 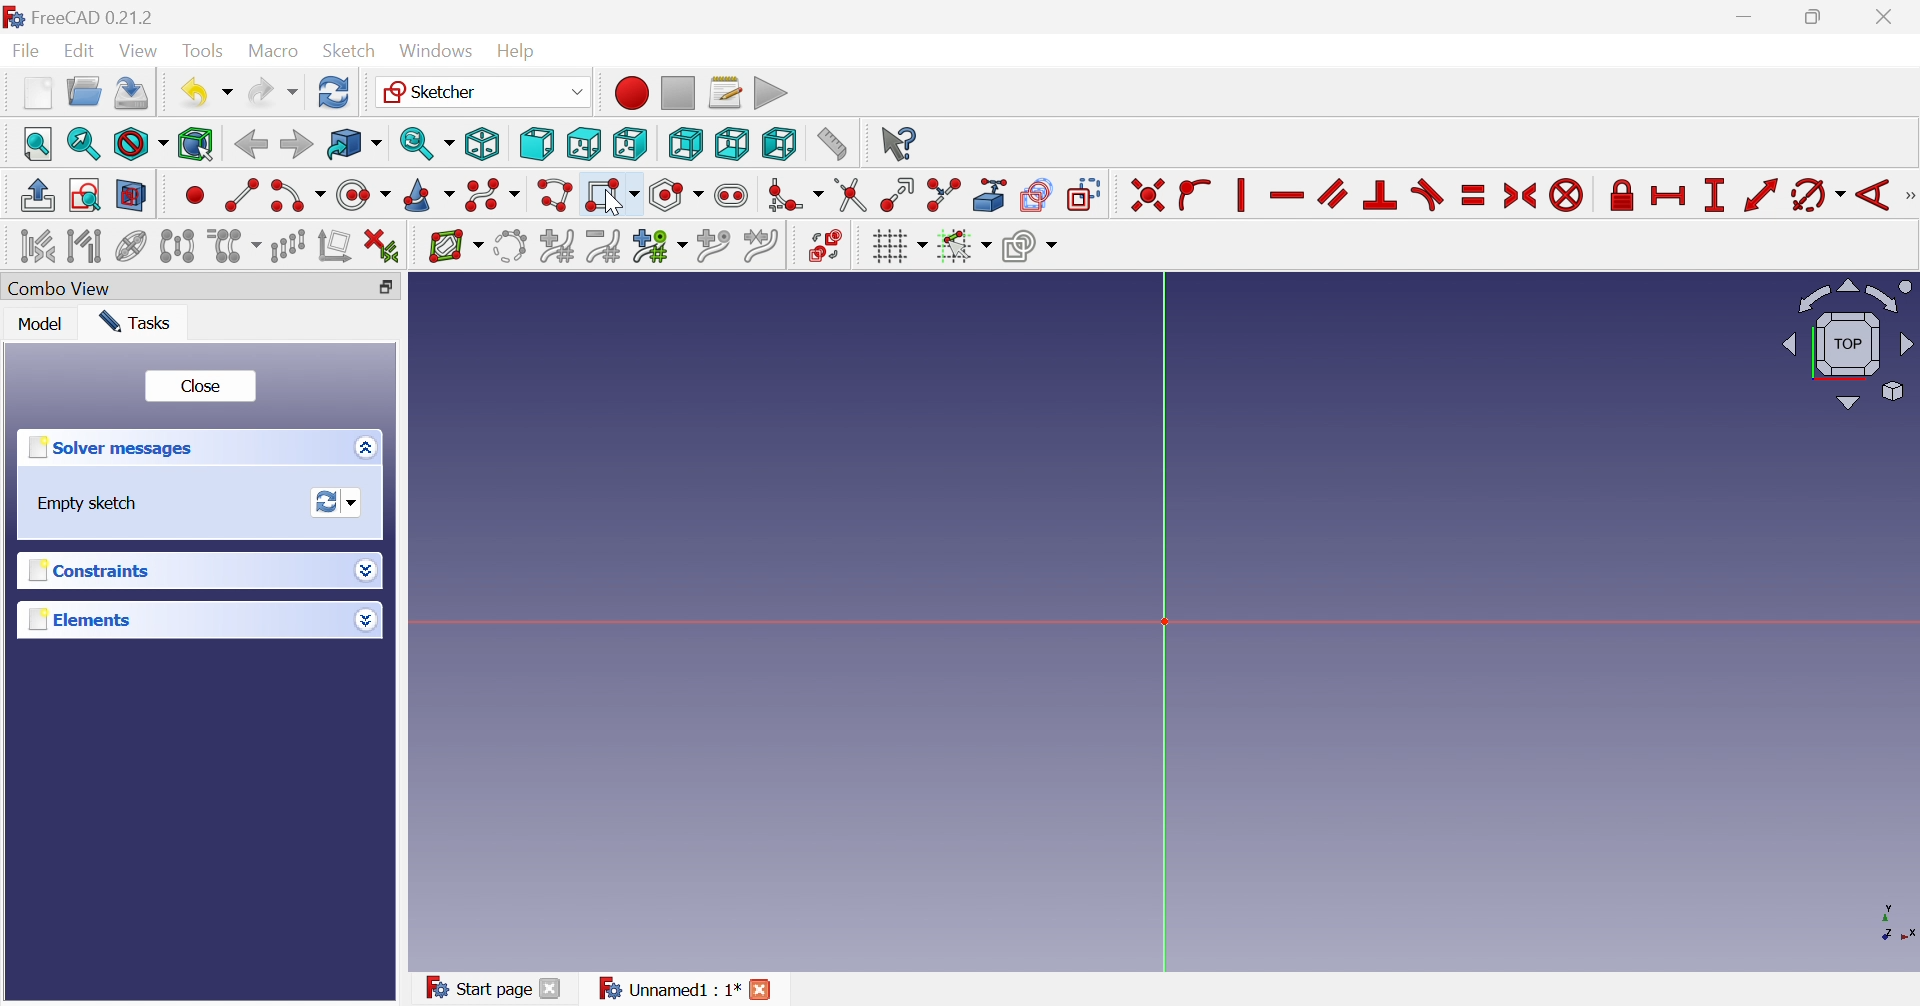 I want to click on Constraints, so click(x=85, y=573).